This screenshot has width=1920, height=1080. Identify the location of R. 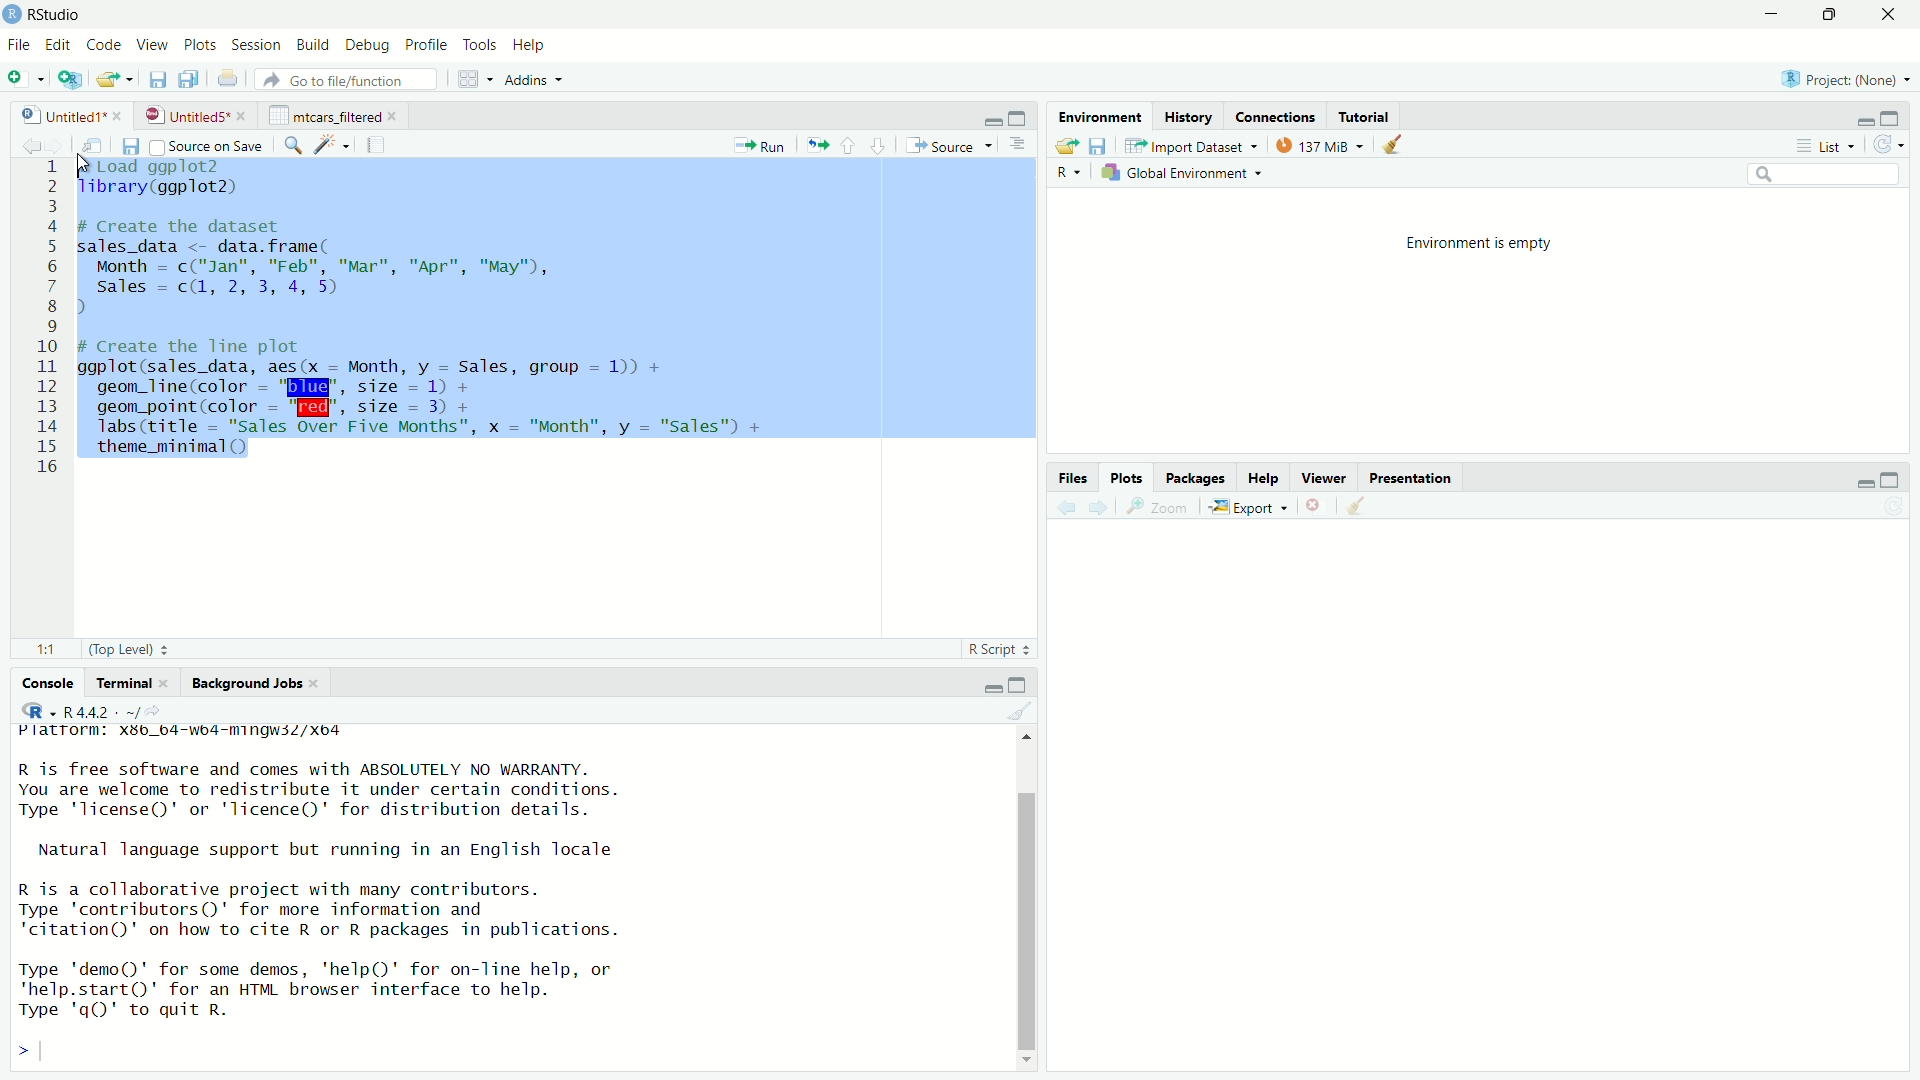
(1069, 174).